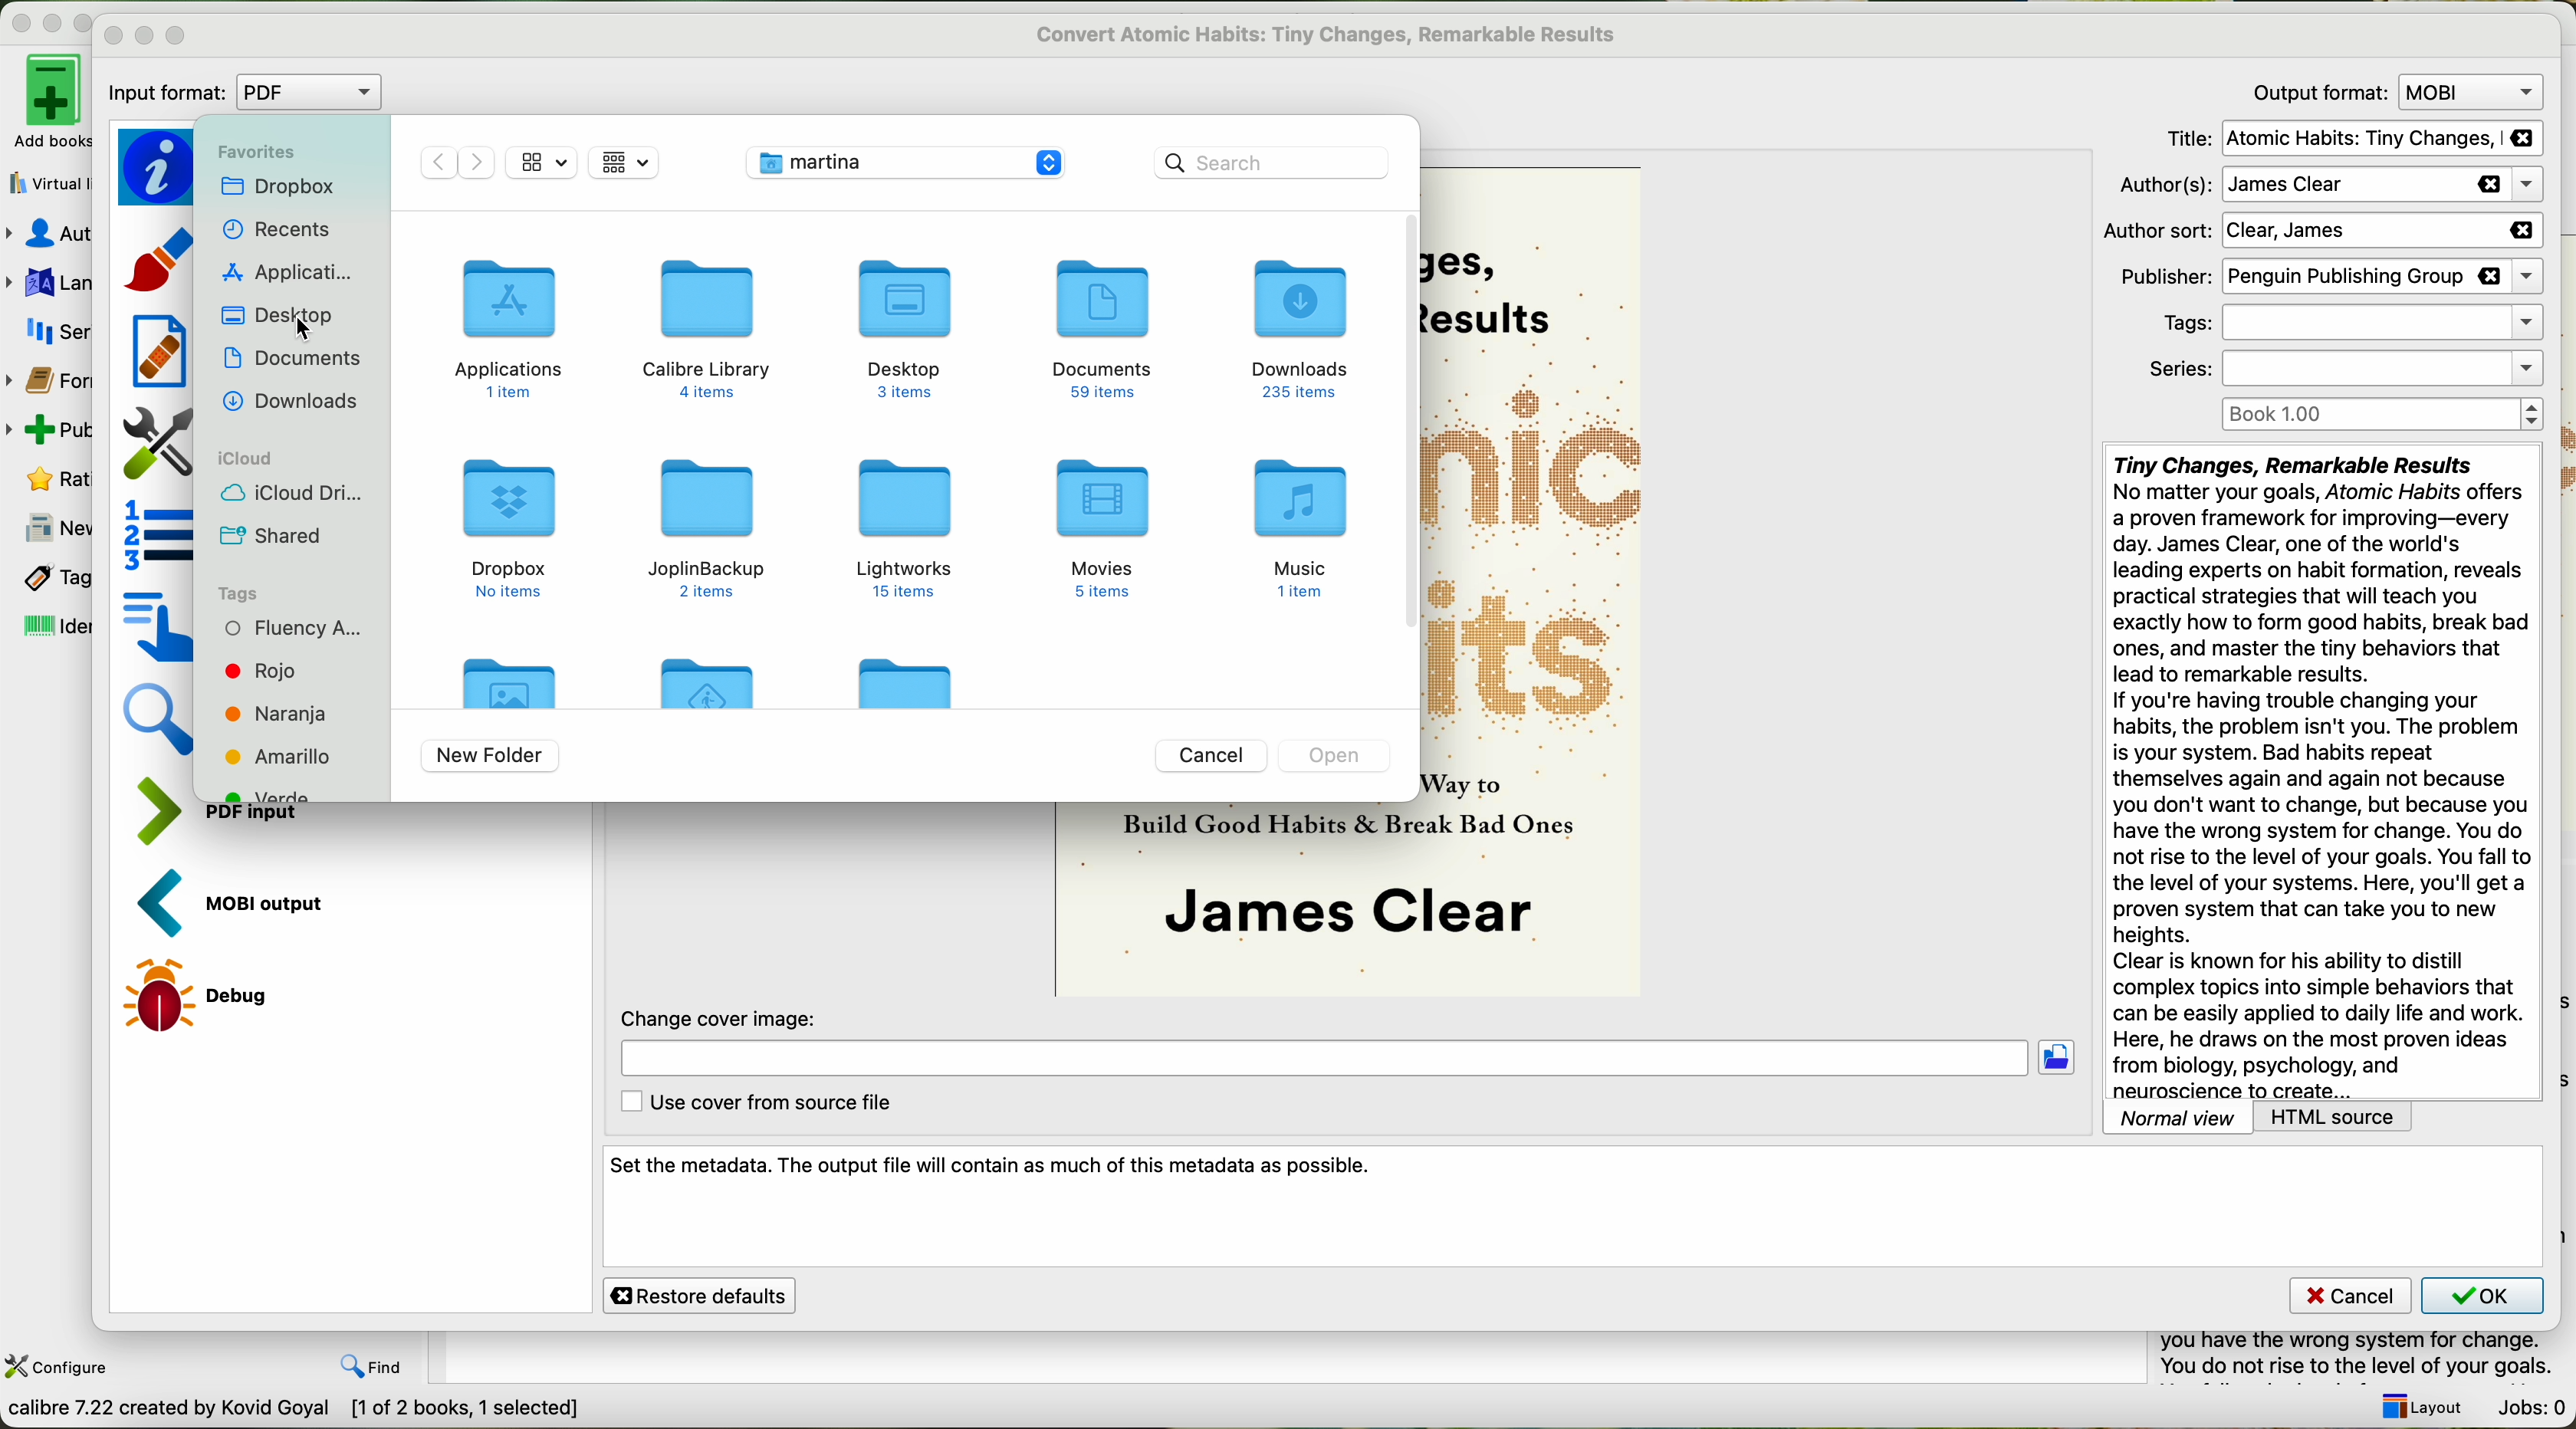 The image size is (2576, 1429). I want to click on maximize, so click(177, 36).